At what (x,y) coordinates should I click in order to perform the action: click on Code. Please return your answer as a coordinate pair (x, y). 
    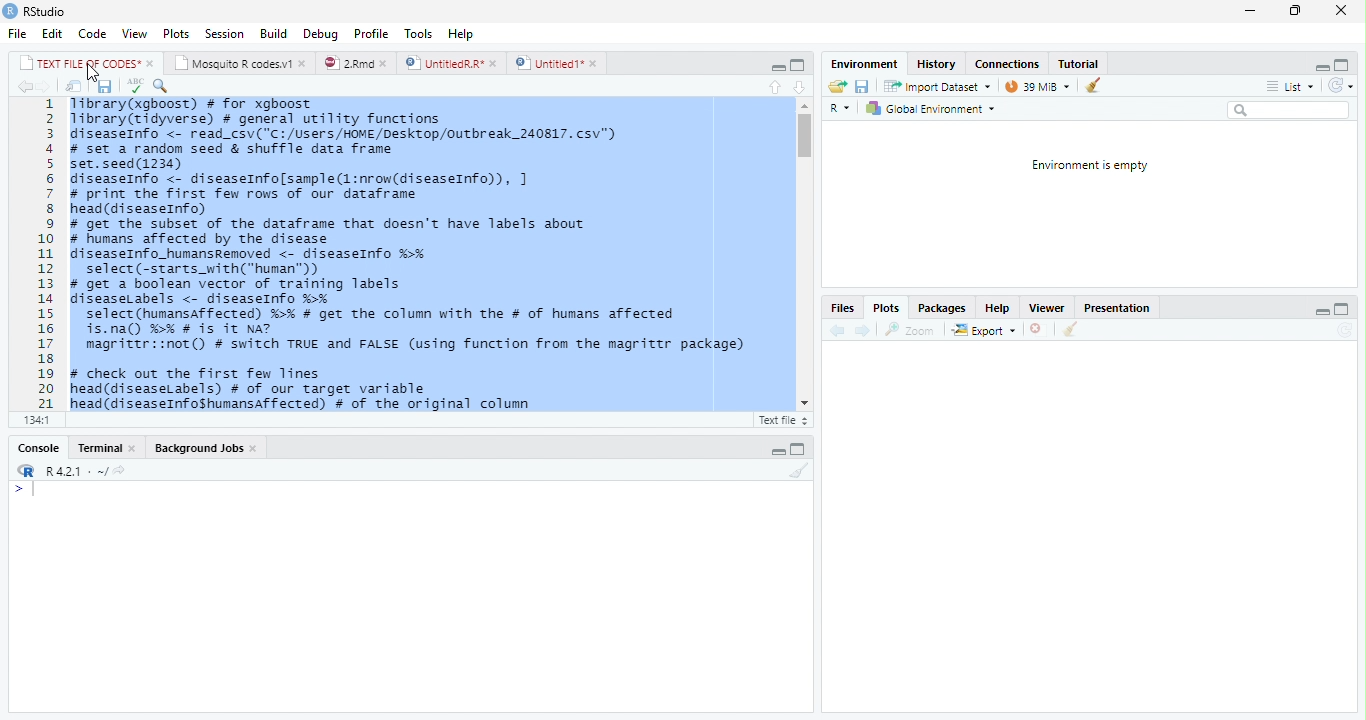
    Looking at the image, I should click on (90, 34).